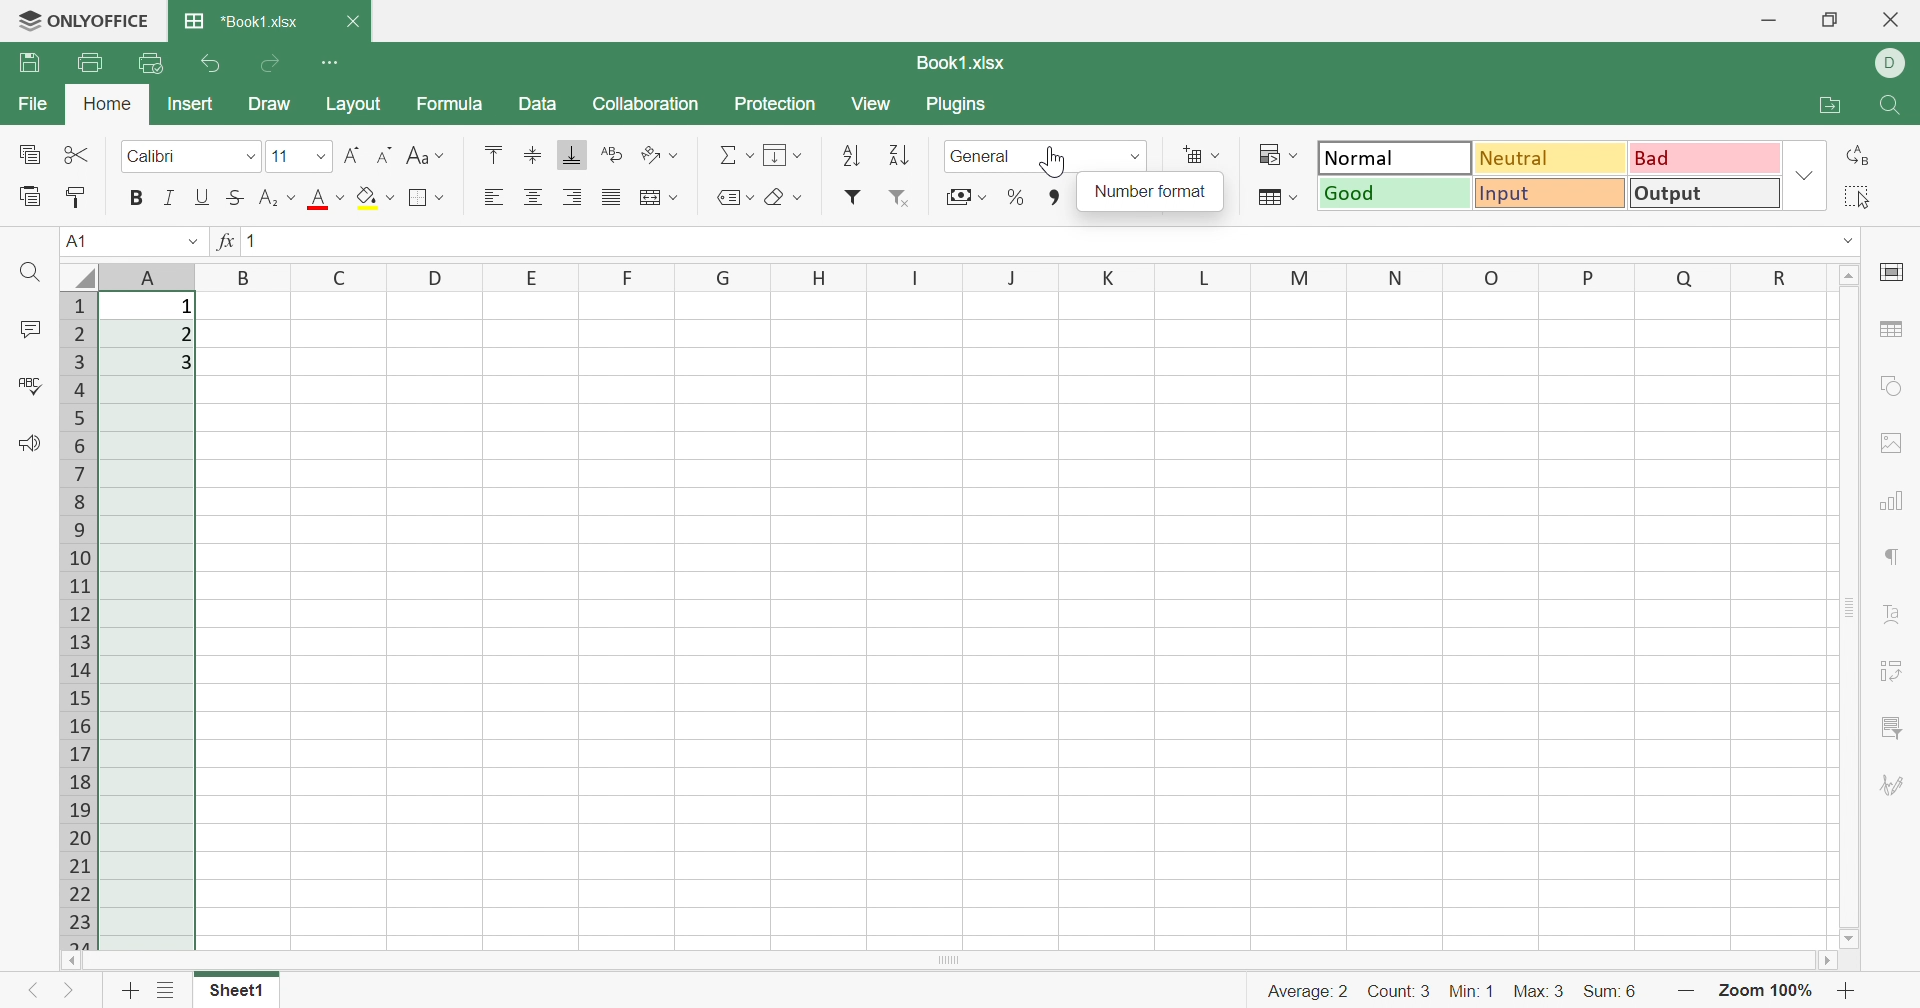 This screenshot has width=1920, height=1008. I want to click on Align bottom, so click(569, 154).